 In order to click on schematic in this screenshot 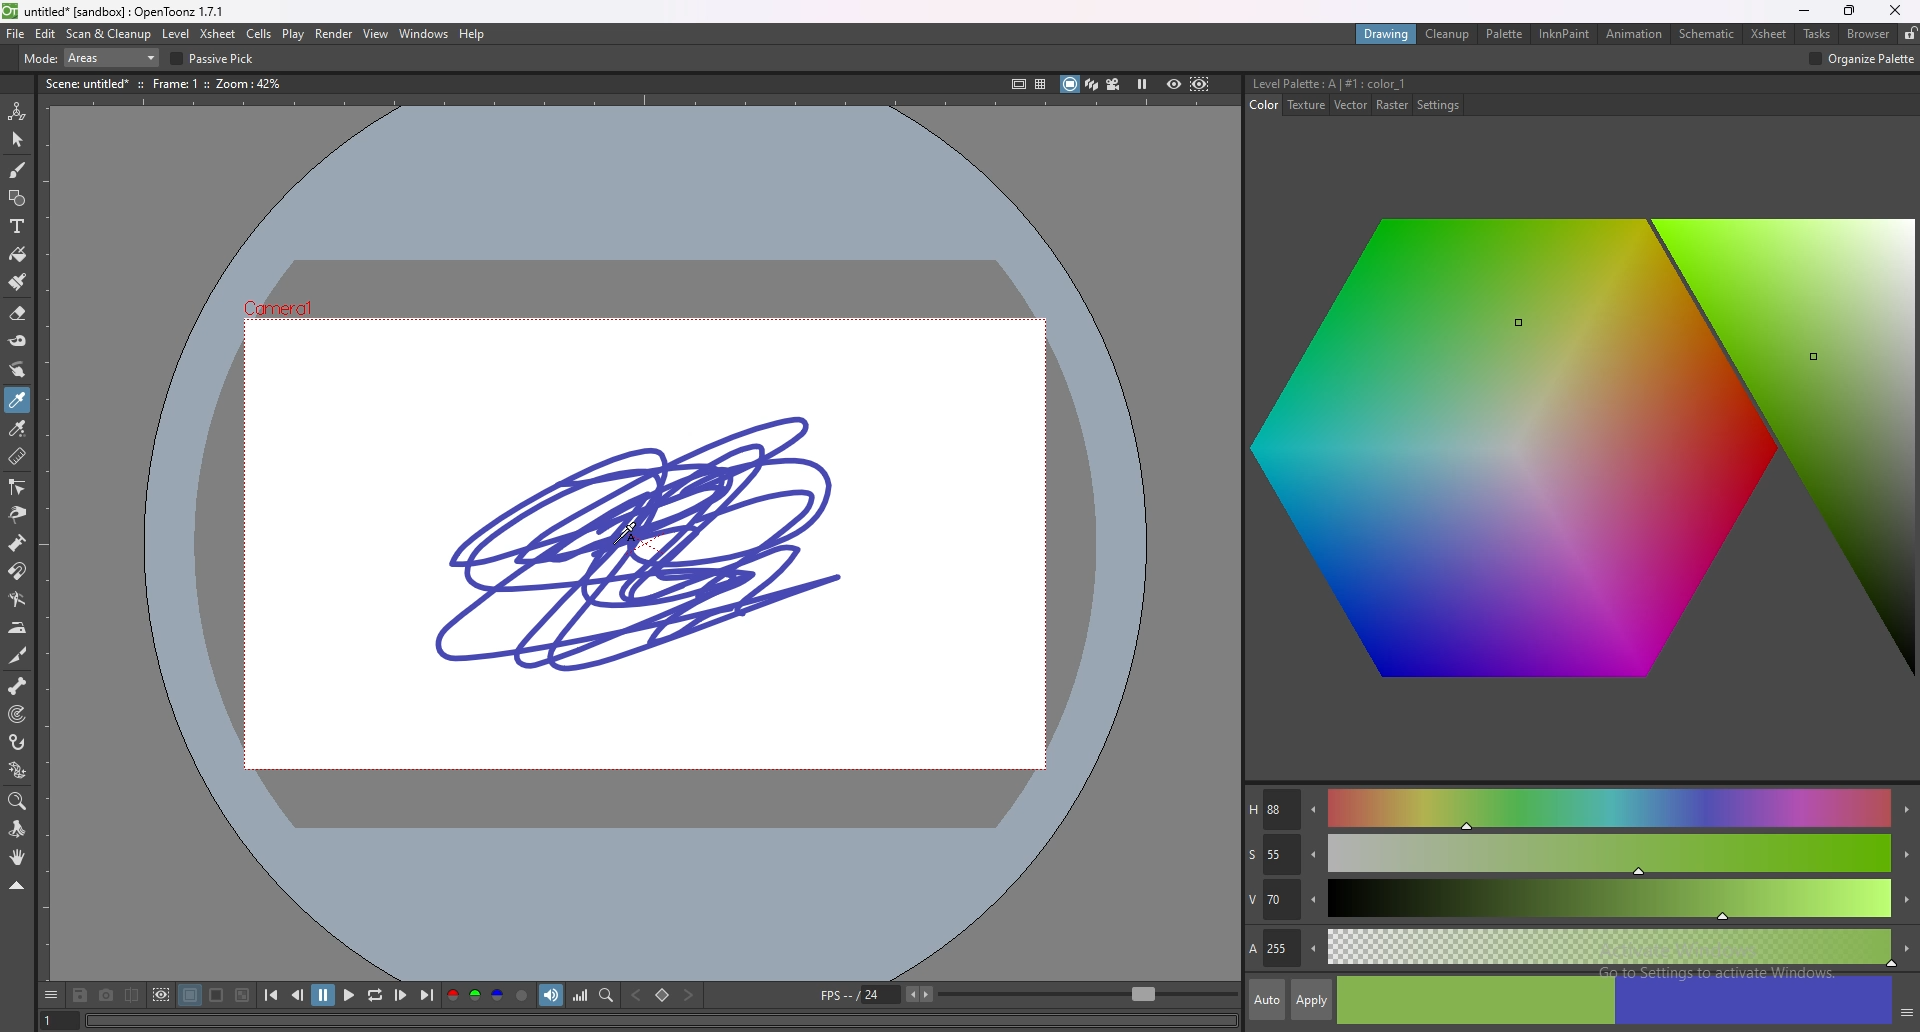, I will do `click(1708, 32)`.